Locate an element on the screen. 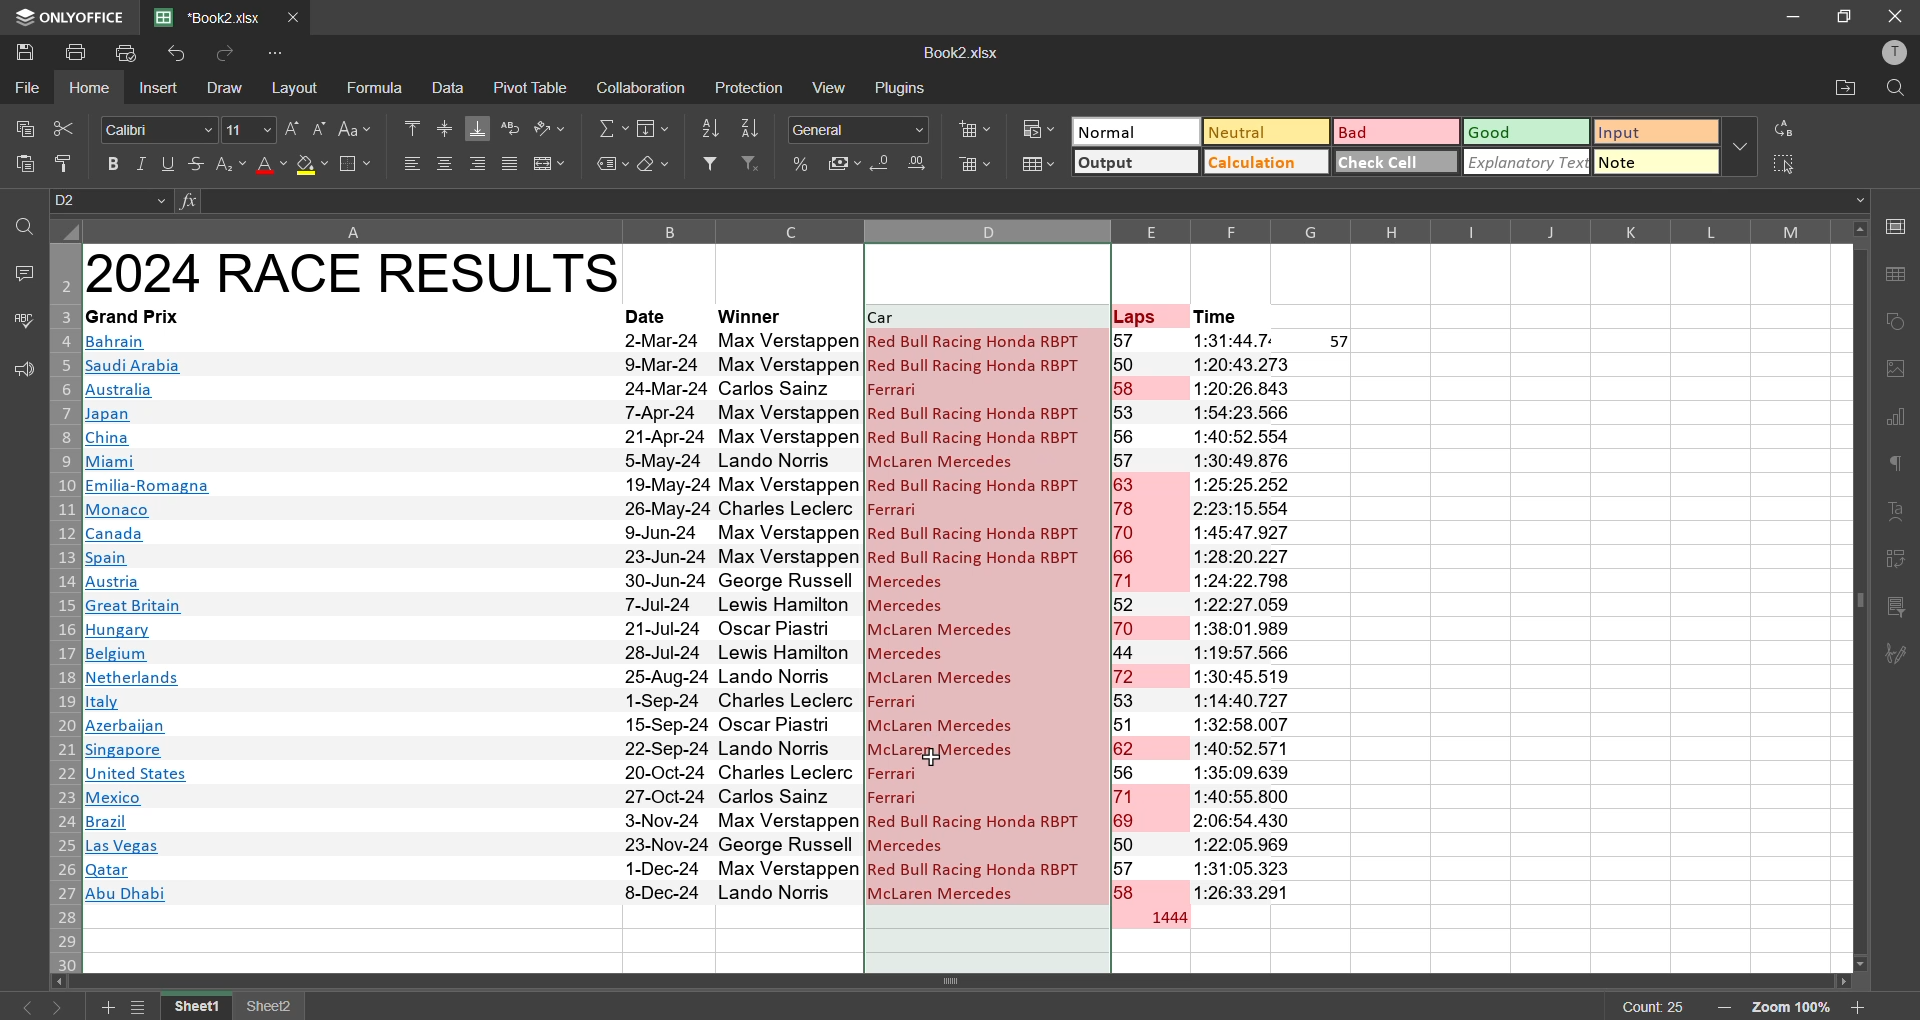  good is located at coordinates (1526, 131).